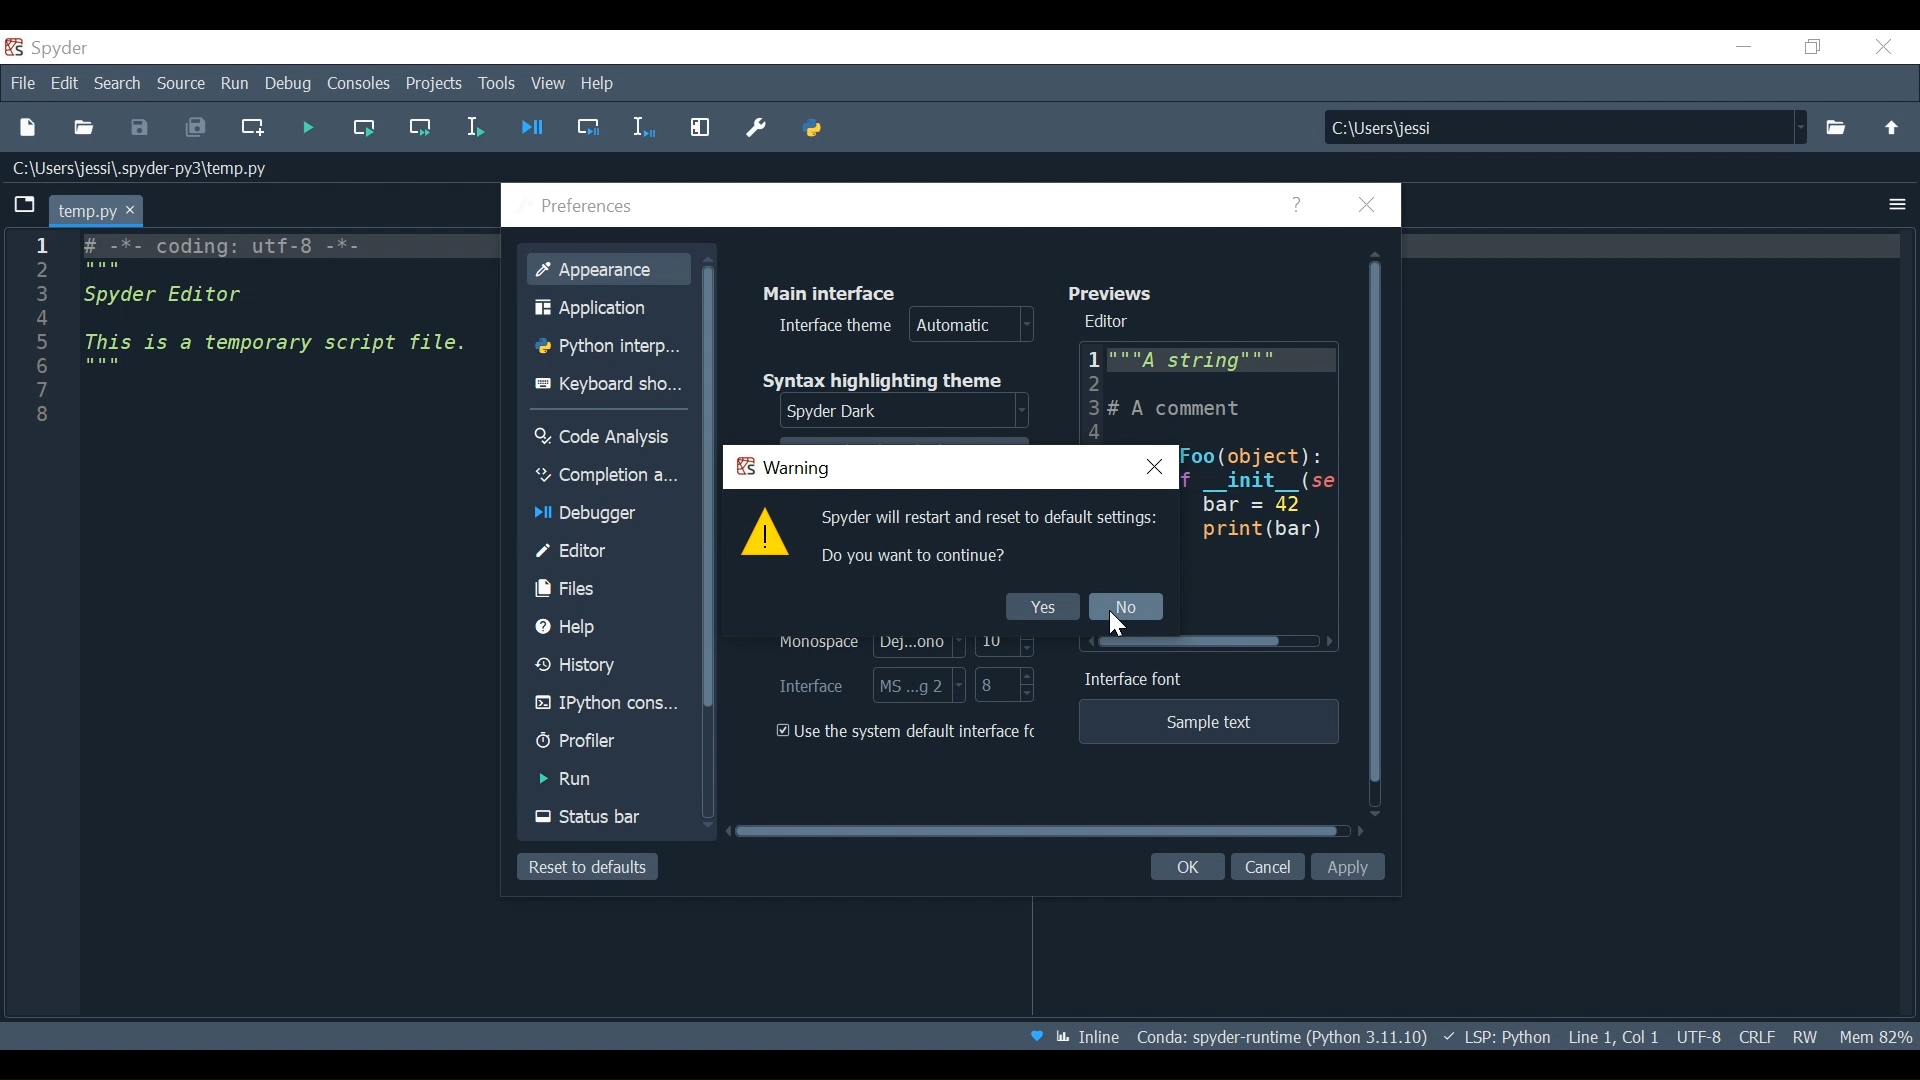 This screenshot has width=1920, height=1080. What do you see at coordinates (1363, 204) in the screenshot?
I see `Close` at bounding box center [1363, 204].